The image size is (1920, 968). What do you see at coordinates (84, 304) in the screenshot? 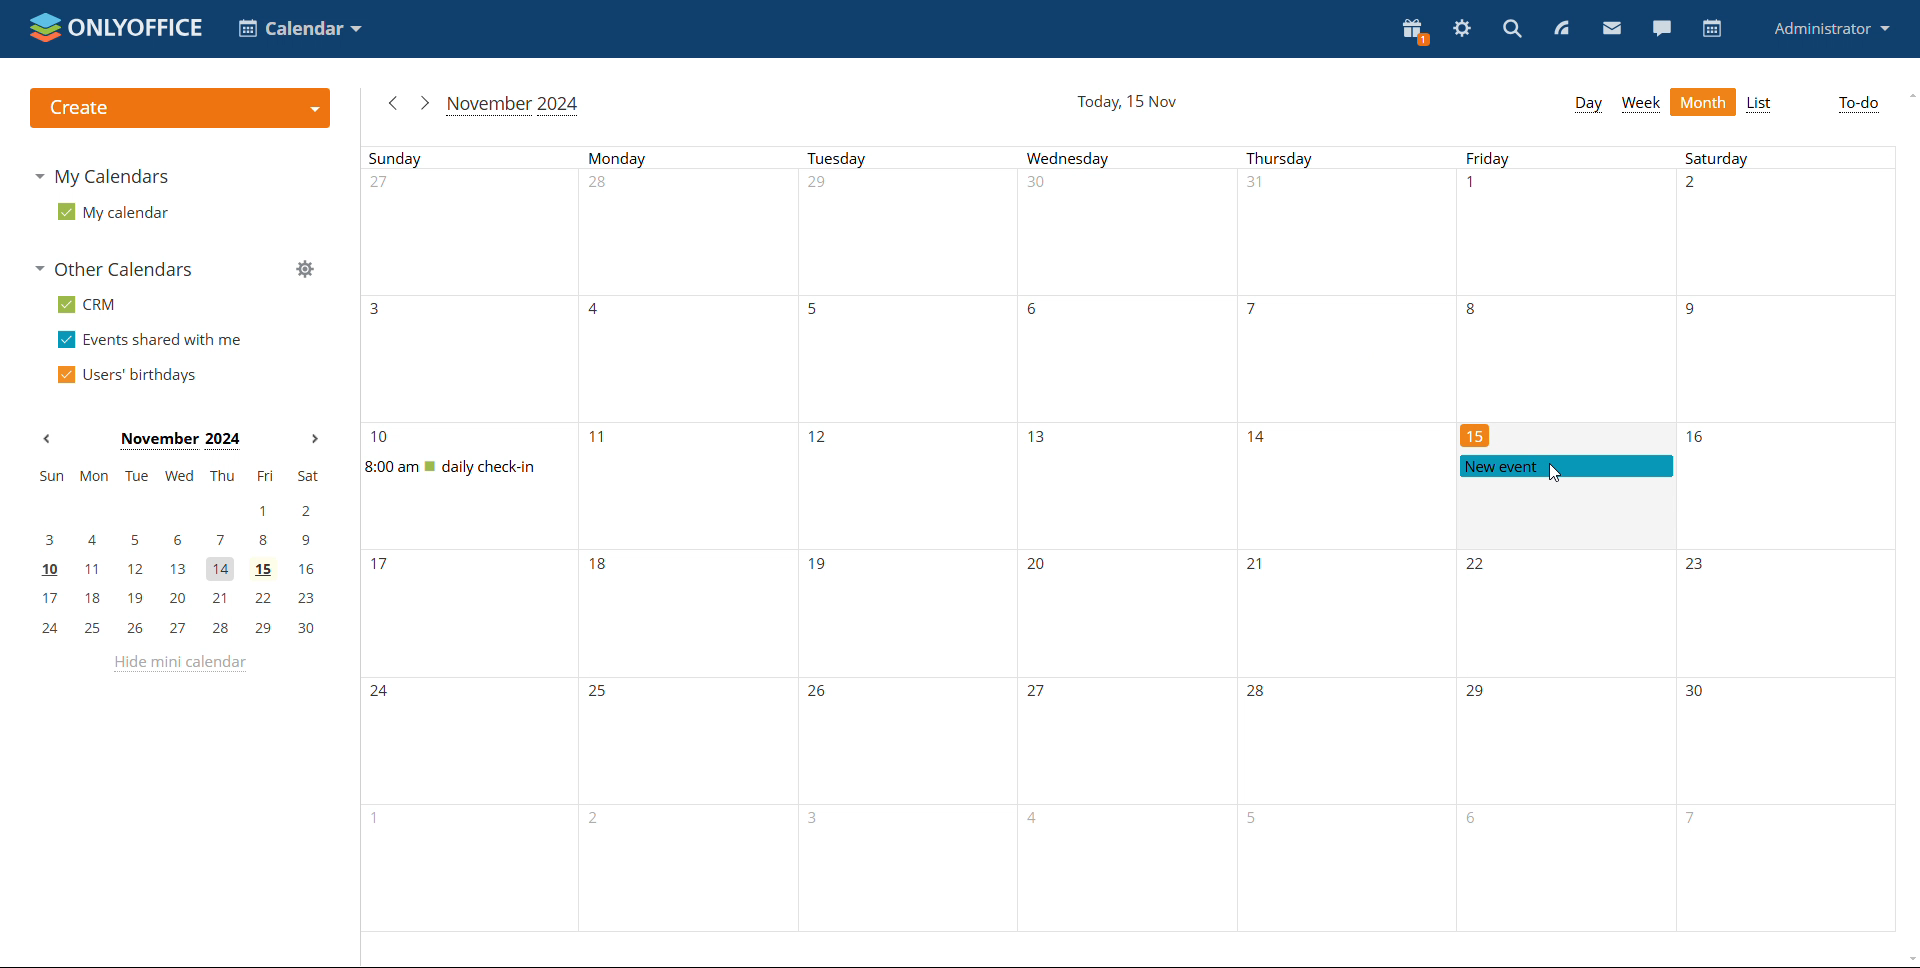
I see `crm` at bounding box center [84, 304].